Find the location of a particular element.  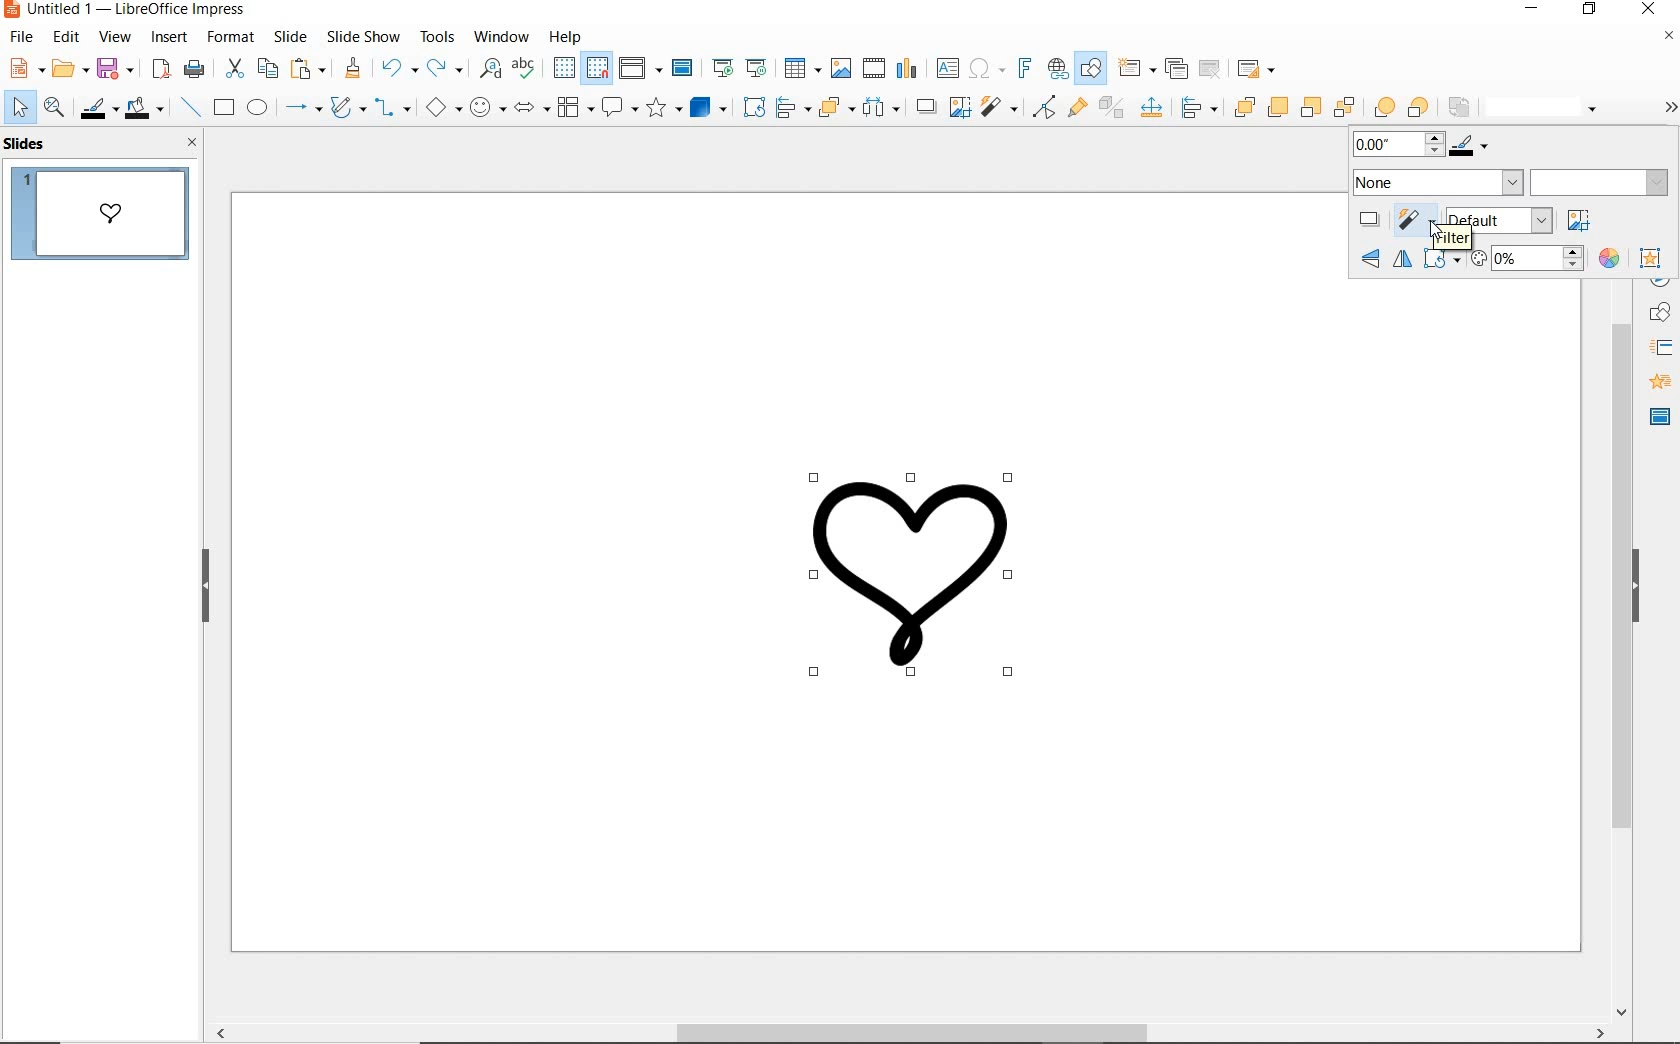

arrange is located at coordinates (833, 108).